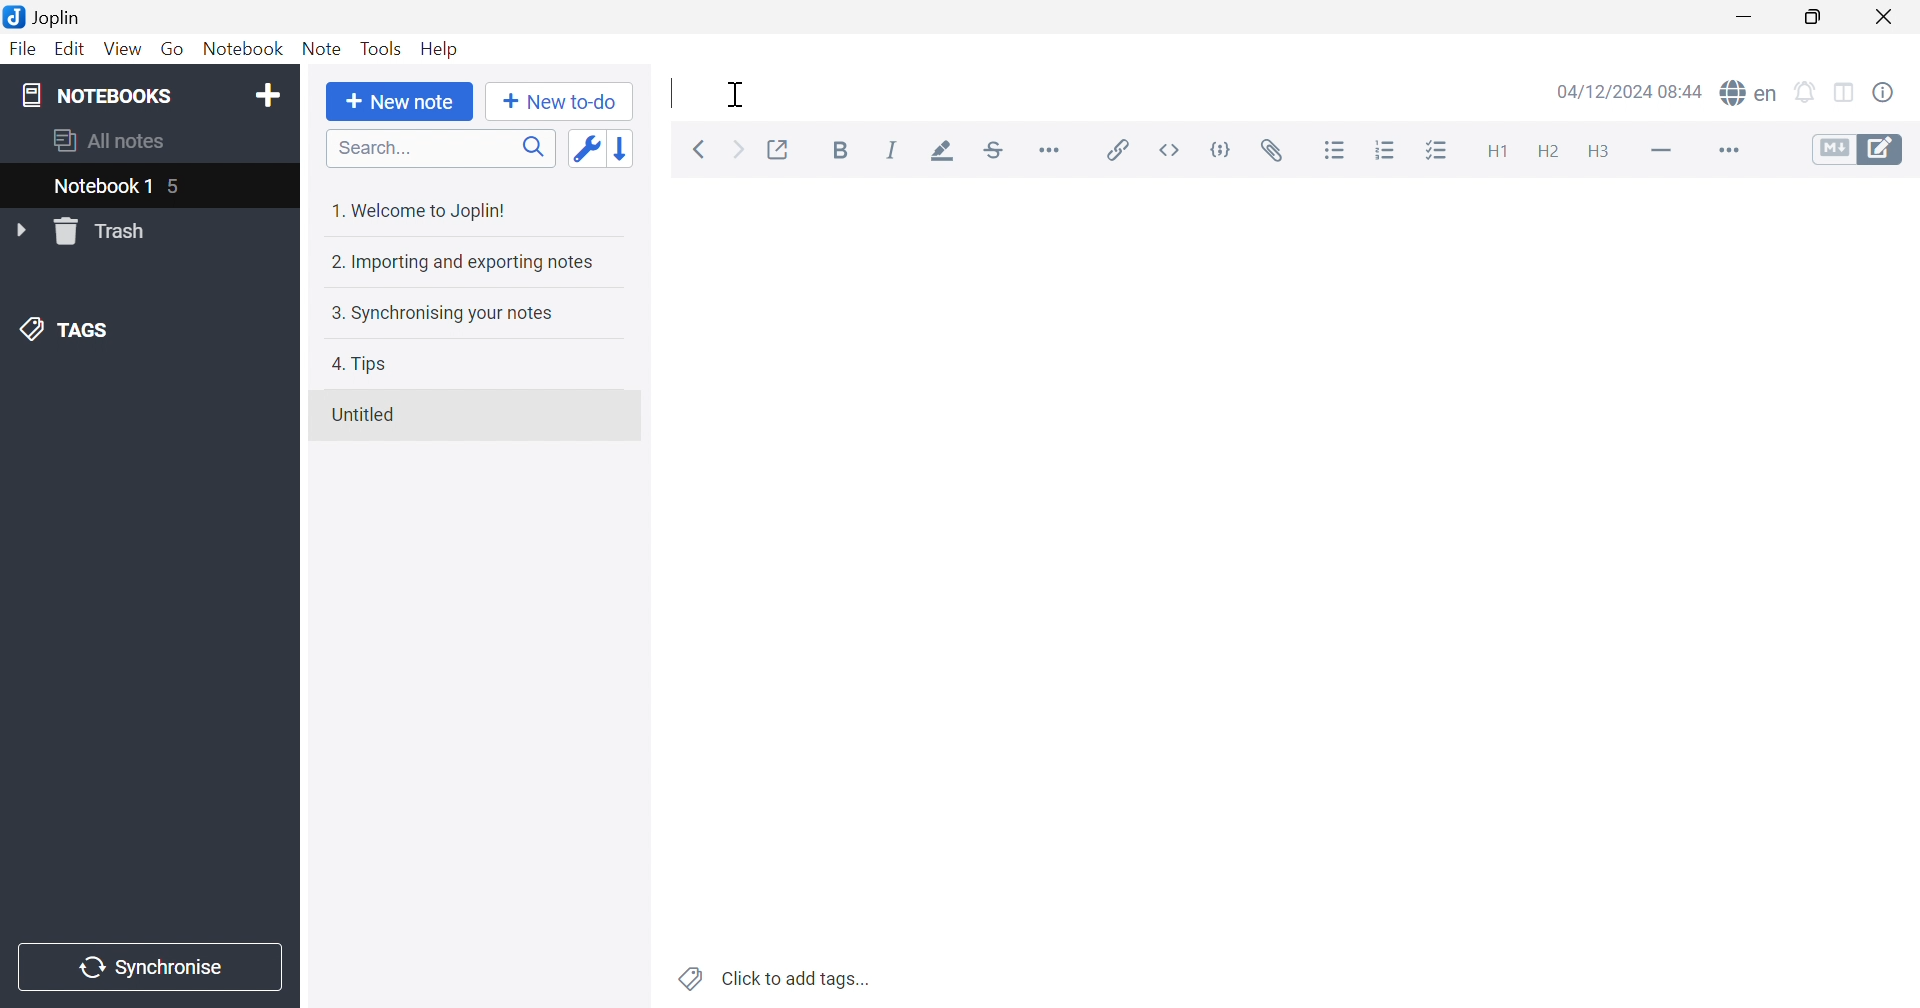  Describe the element at coordinates (23, 48) in the screenshot. I see `File` at that location.